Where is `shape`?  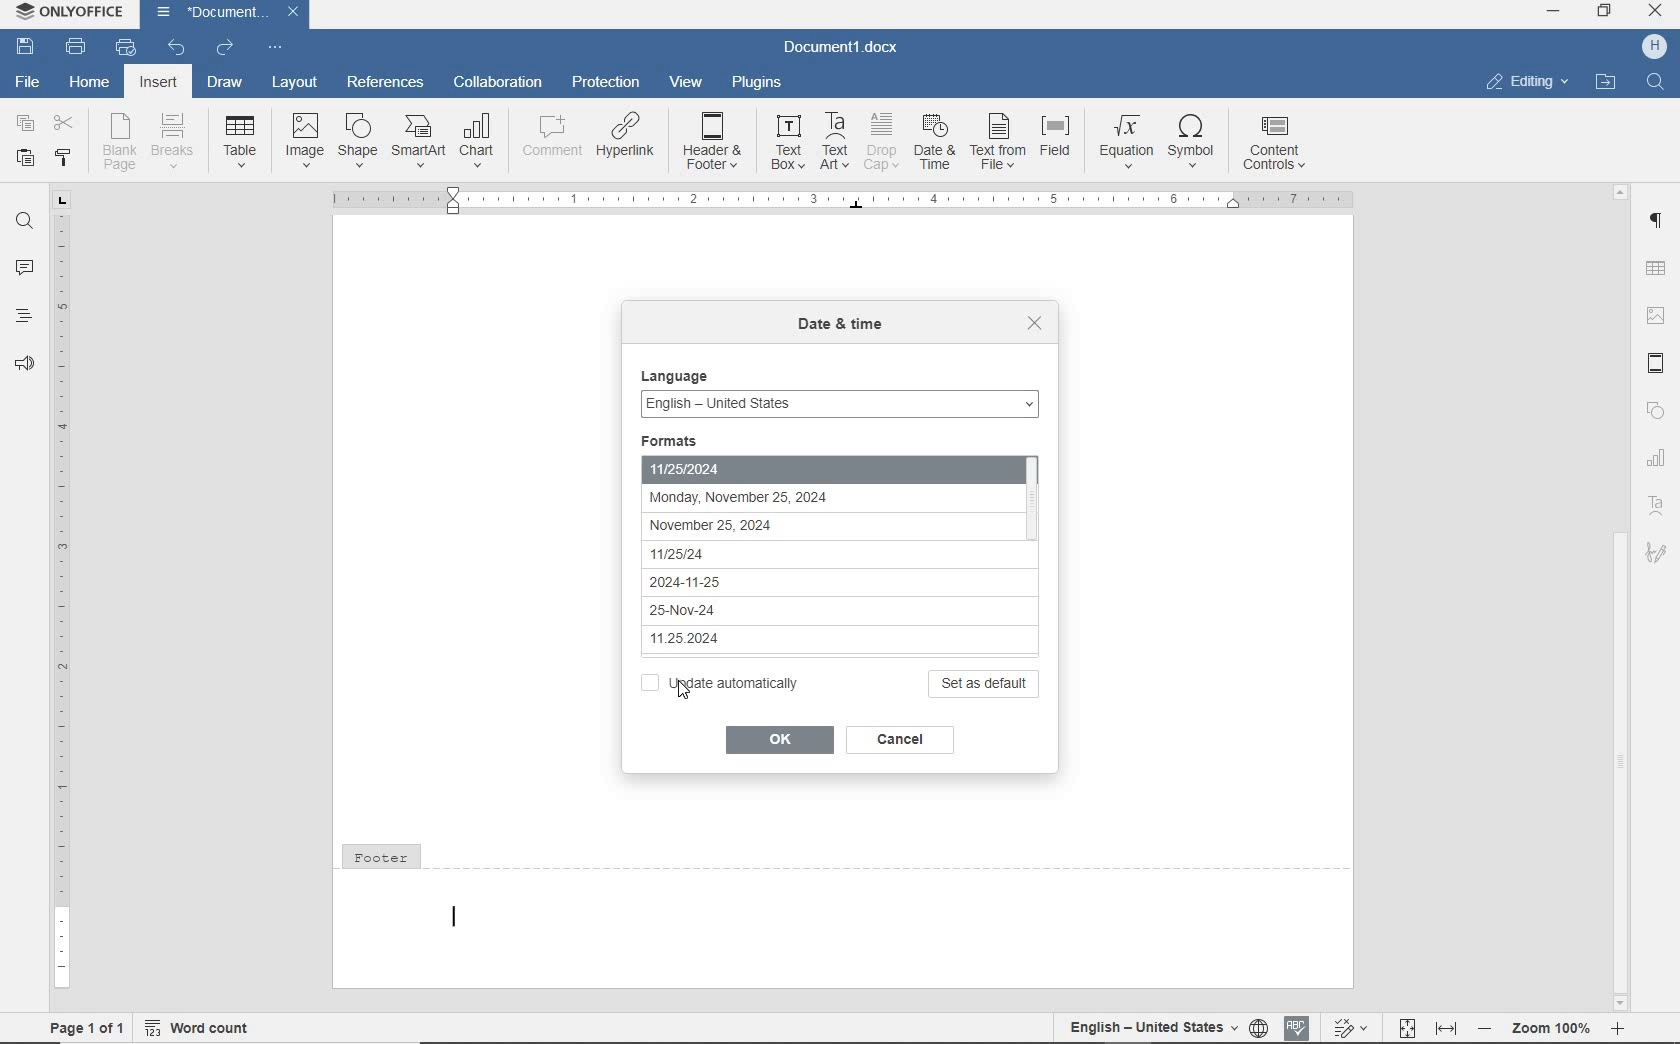
shape is located at coordinates (356, 140).